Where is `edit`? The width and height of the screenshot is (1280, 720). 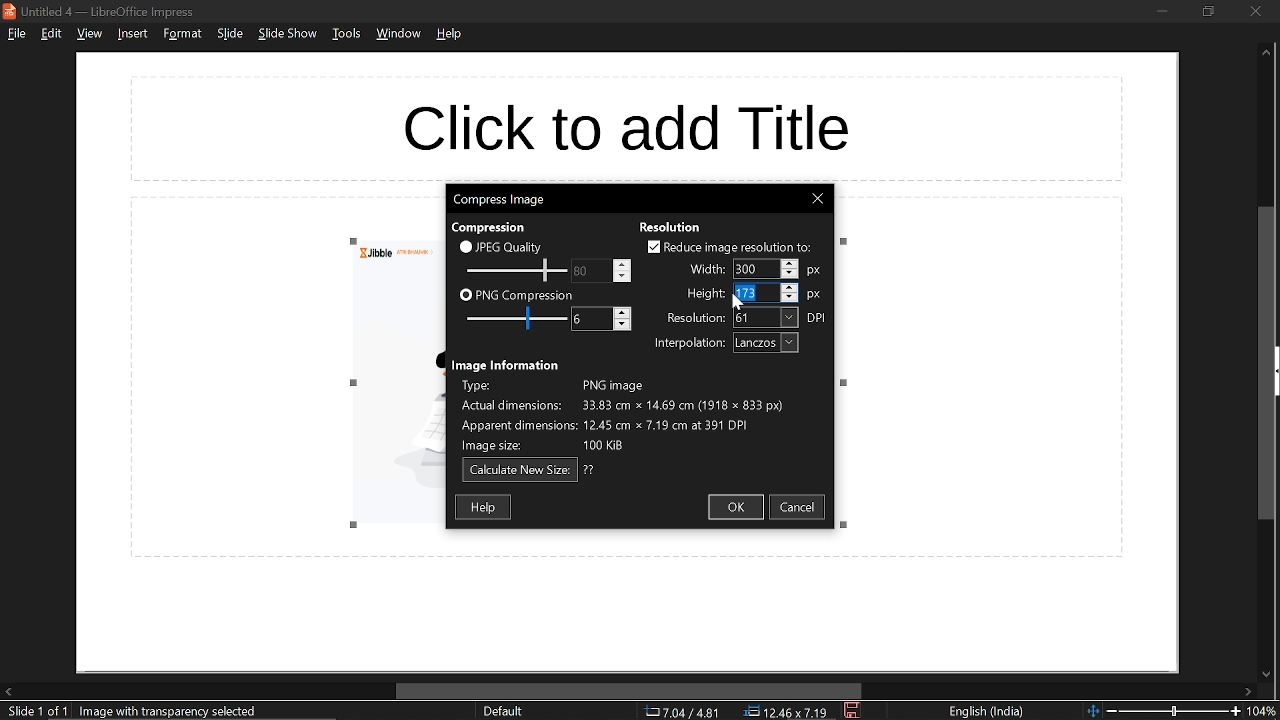 edit is located at coordinates (50, 34).